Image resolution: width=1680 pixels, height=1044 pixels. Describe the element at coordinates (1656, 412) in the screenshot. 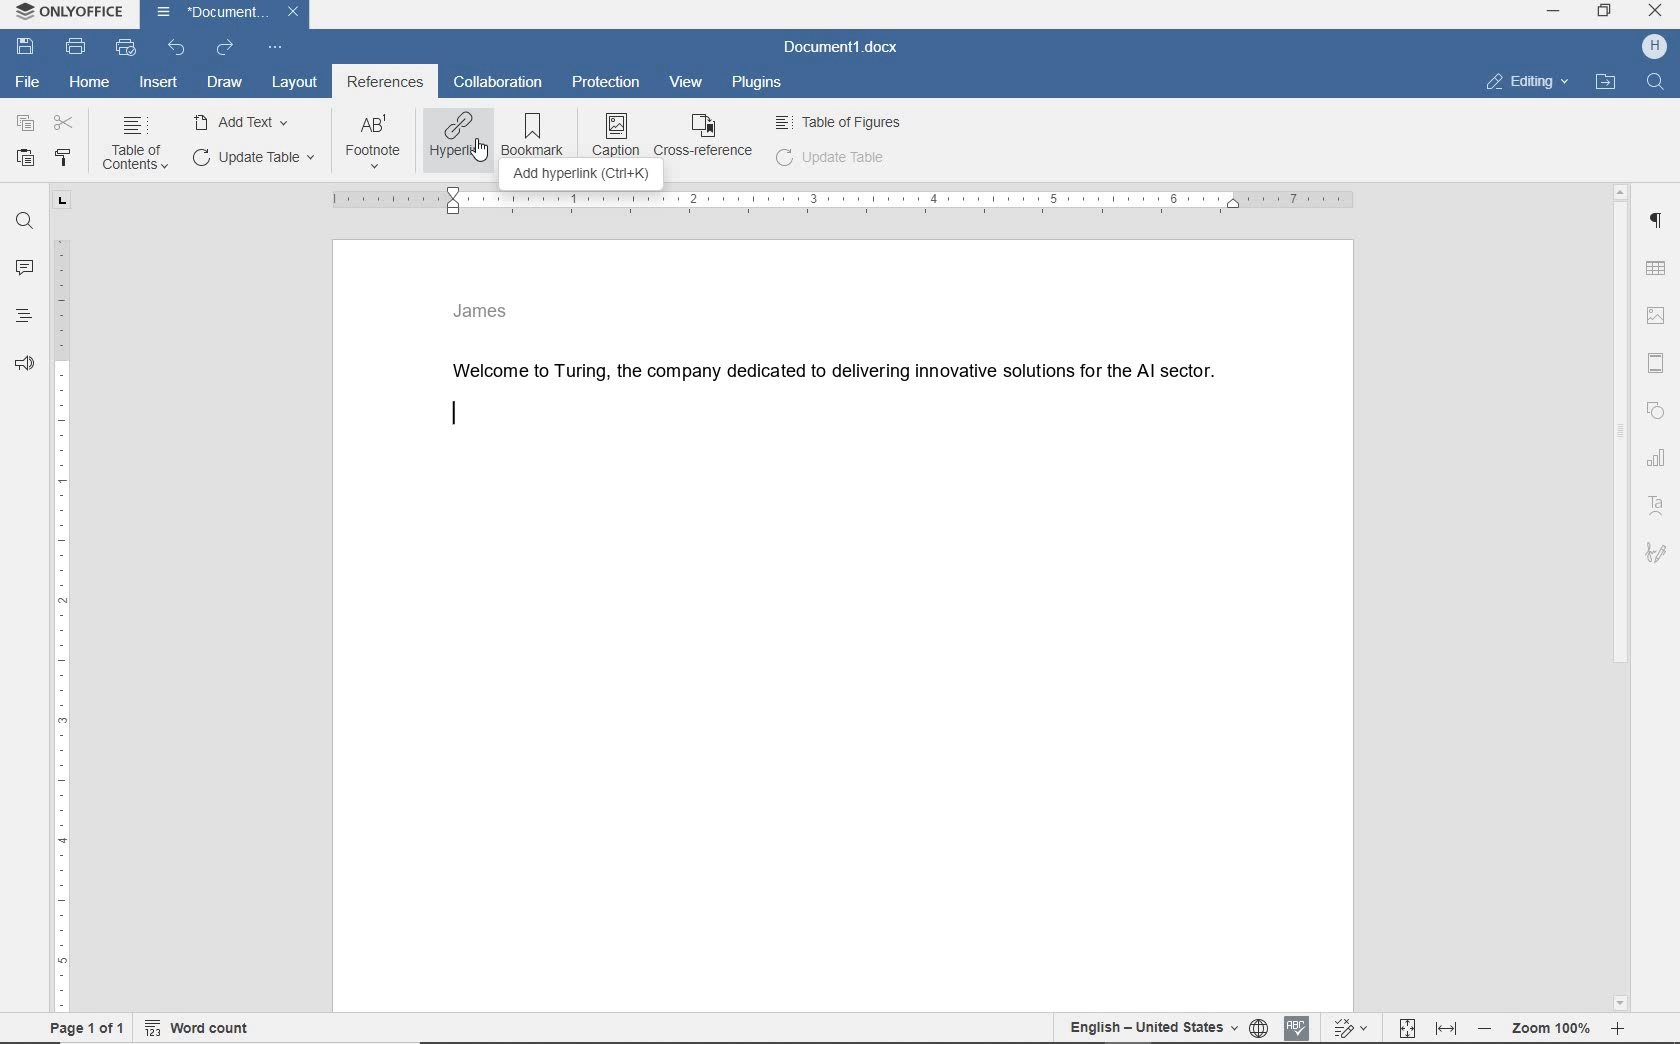

I see `shape` at that location.